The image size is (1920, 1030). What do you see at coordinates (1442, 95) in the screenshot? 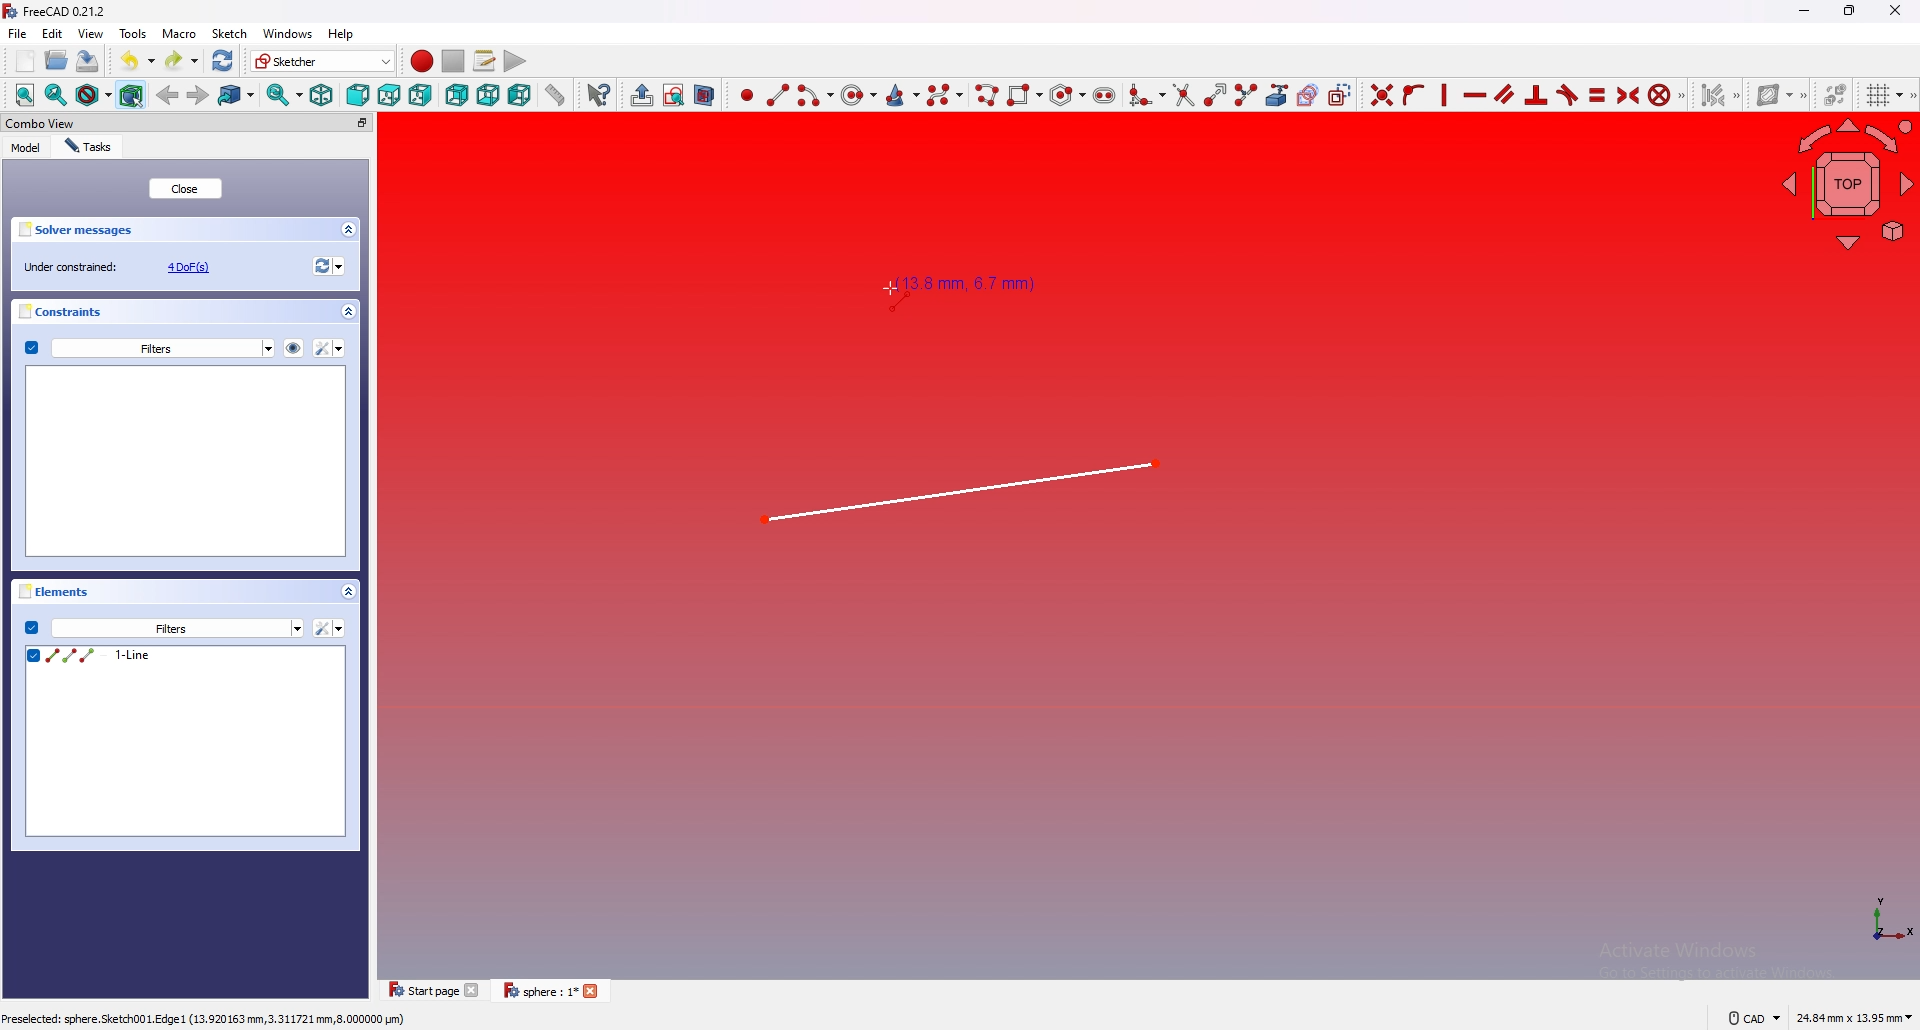
I see `Constrain vertically` at bounding box center [1442, 95].